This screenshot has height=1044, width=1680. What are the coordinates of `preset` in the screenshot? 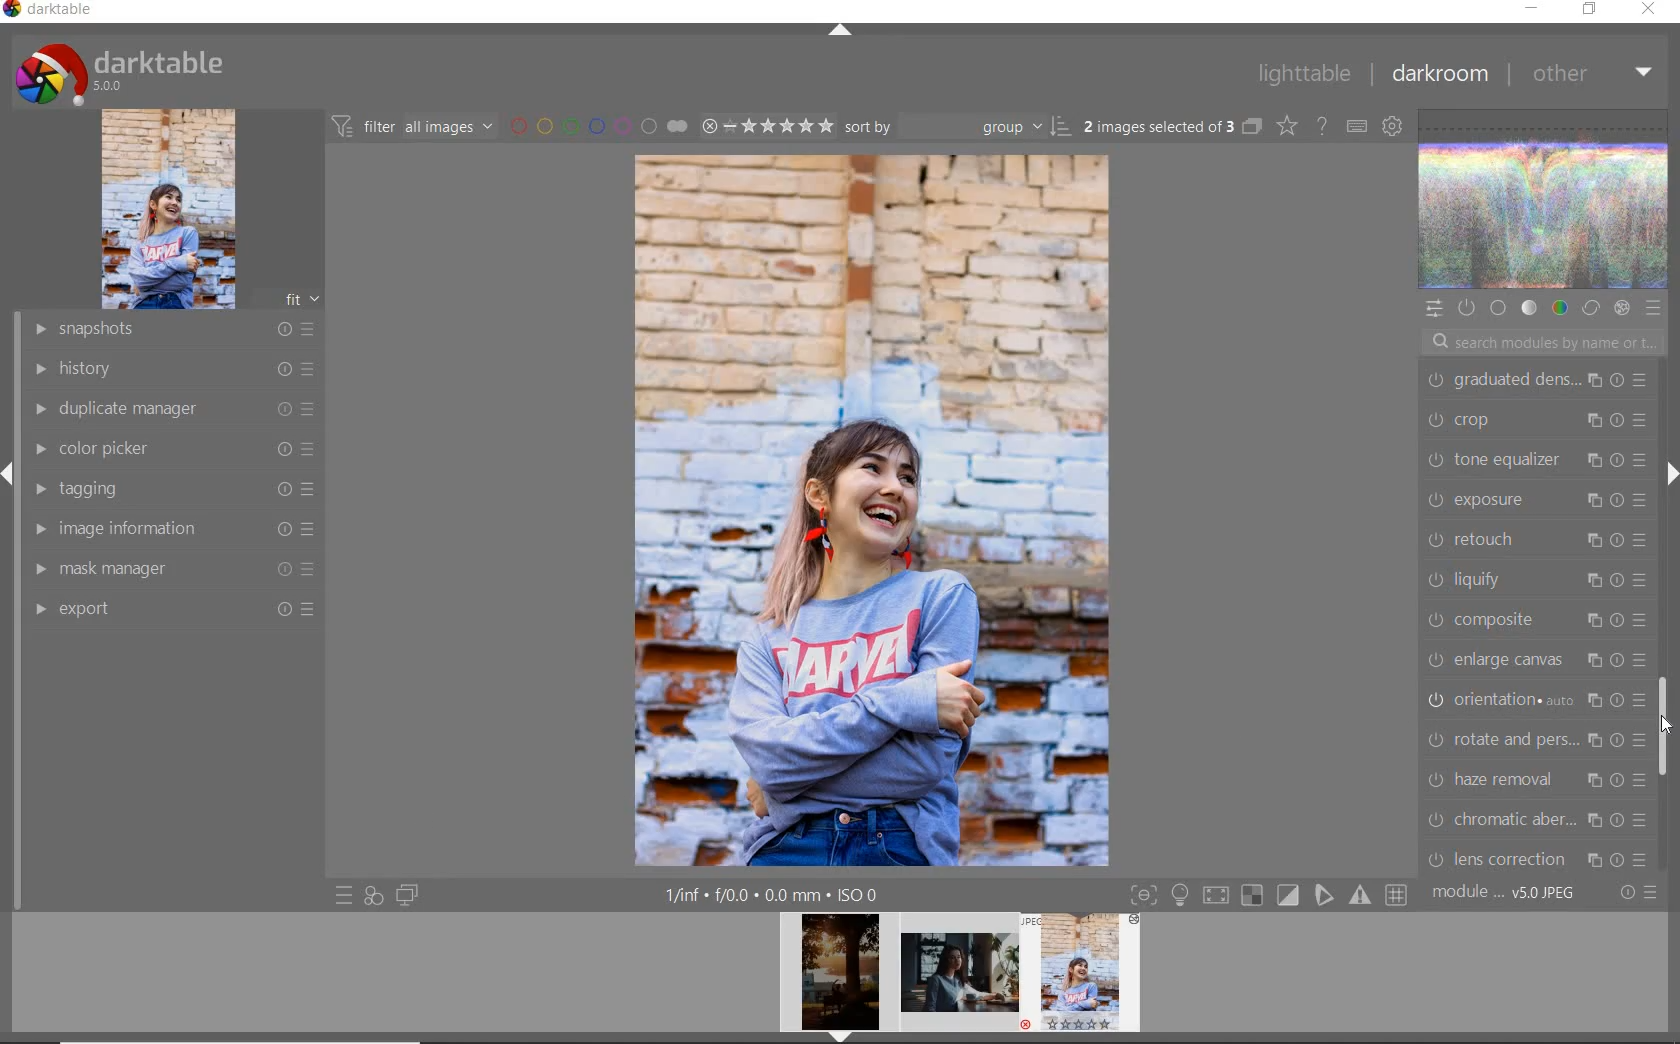 It's located at (1654, 308).